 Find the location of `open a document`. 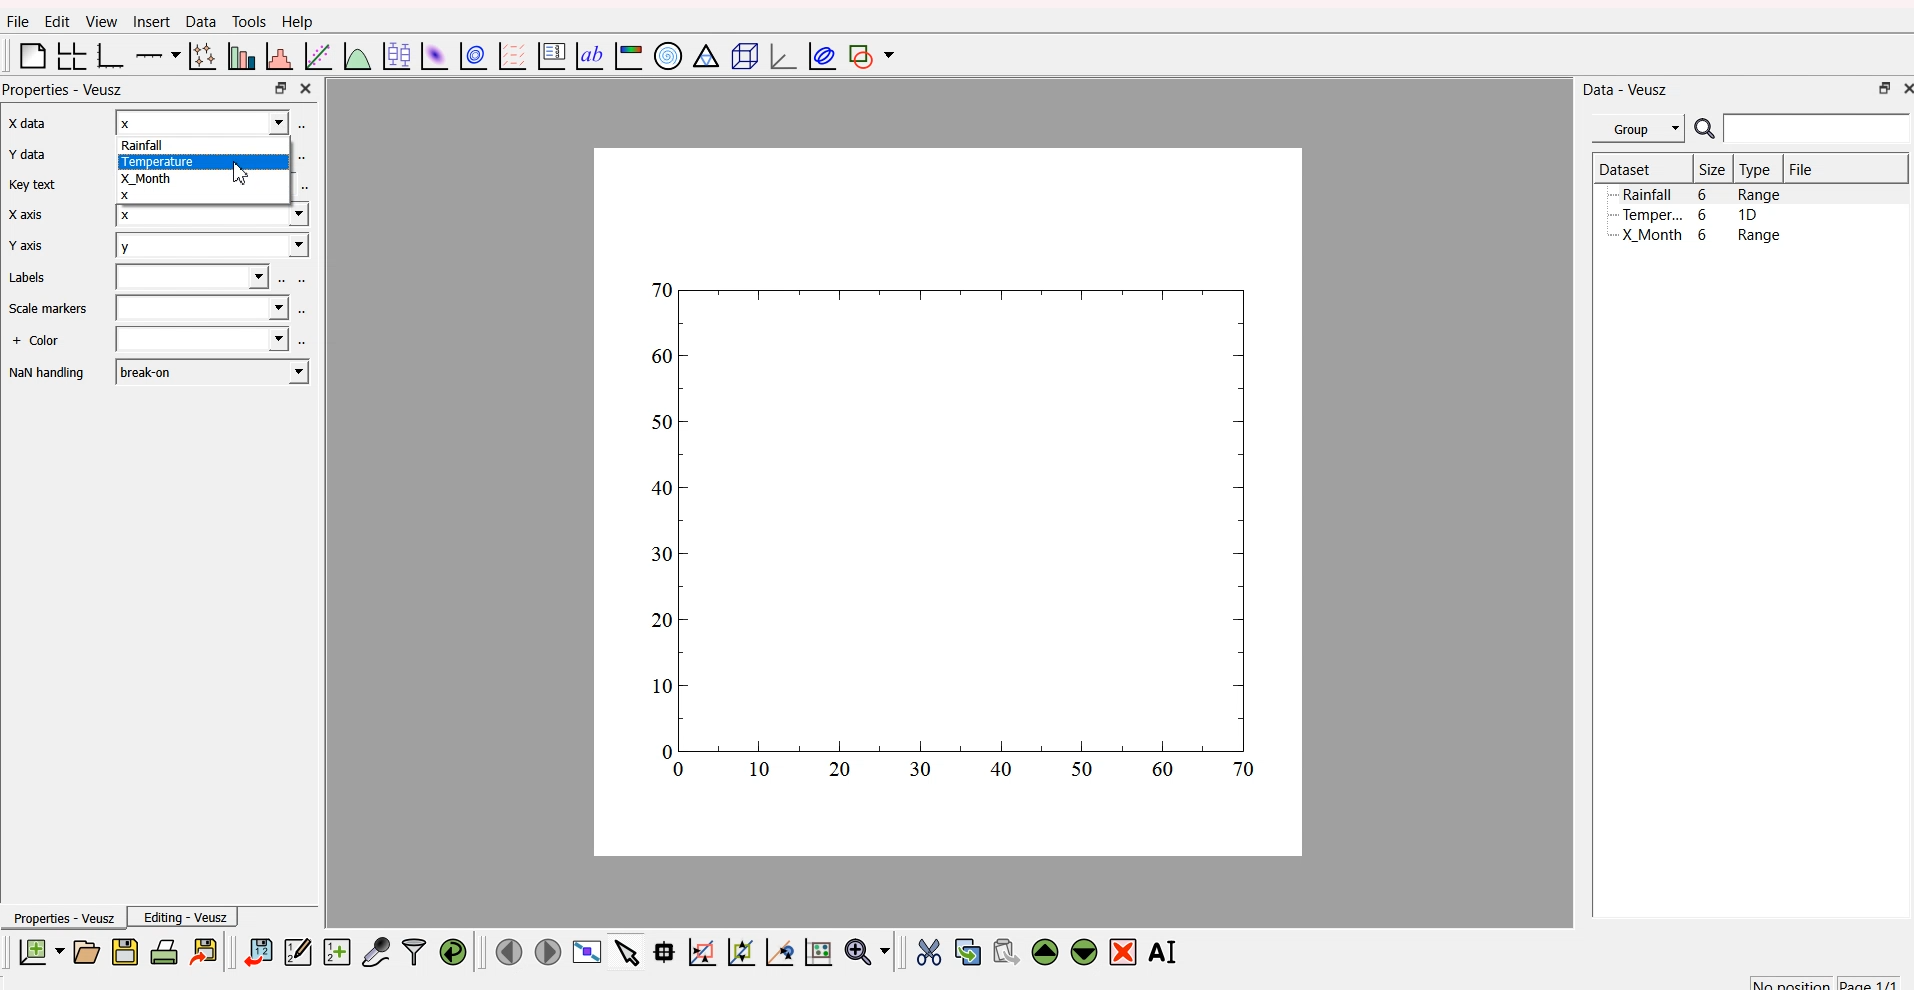

open a document is located at coordinates (85, 950).